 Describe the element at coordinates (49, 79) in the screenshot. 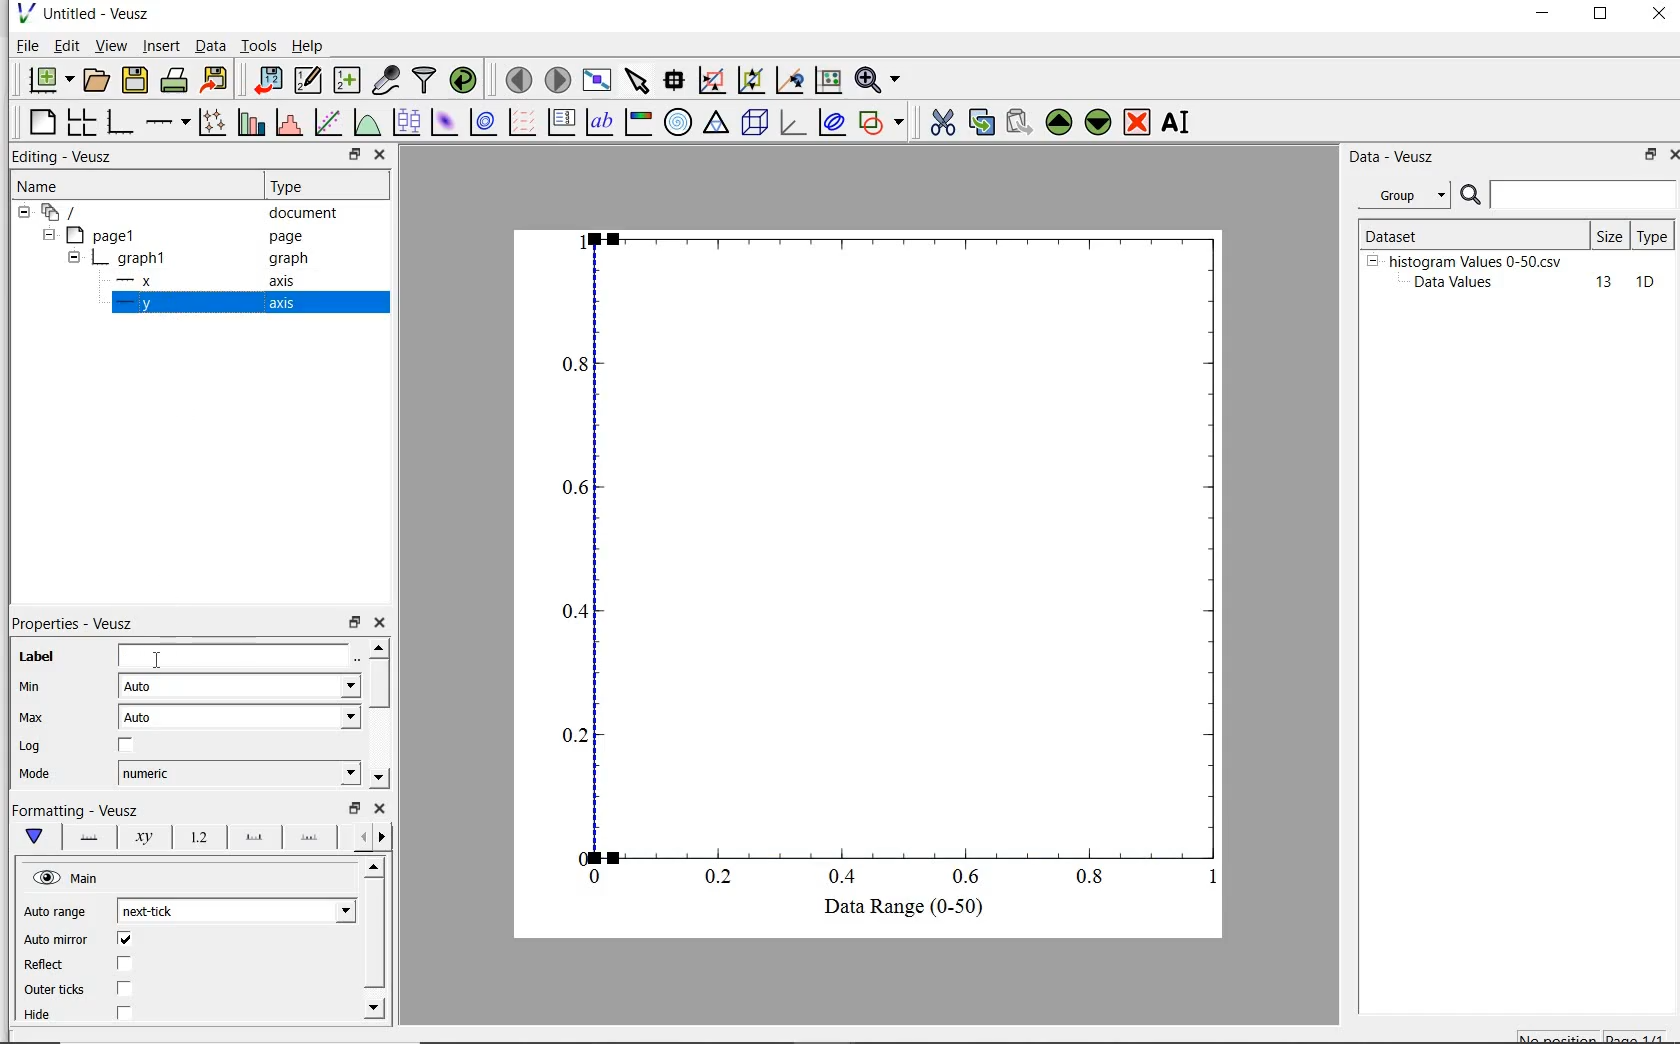

I see `new document` at that location.